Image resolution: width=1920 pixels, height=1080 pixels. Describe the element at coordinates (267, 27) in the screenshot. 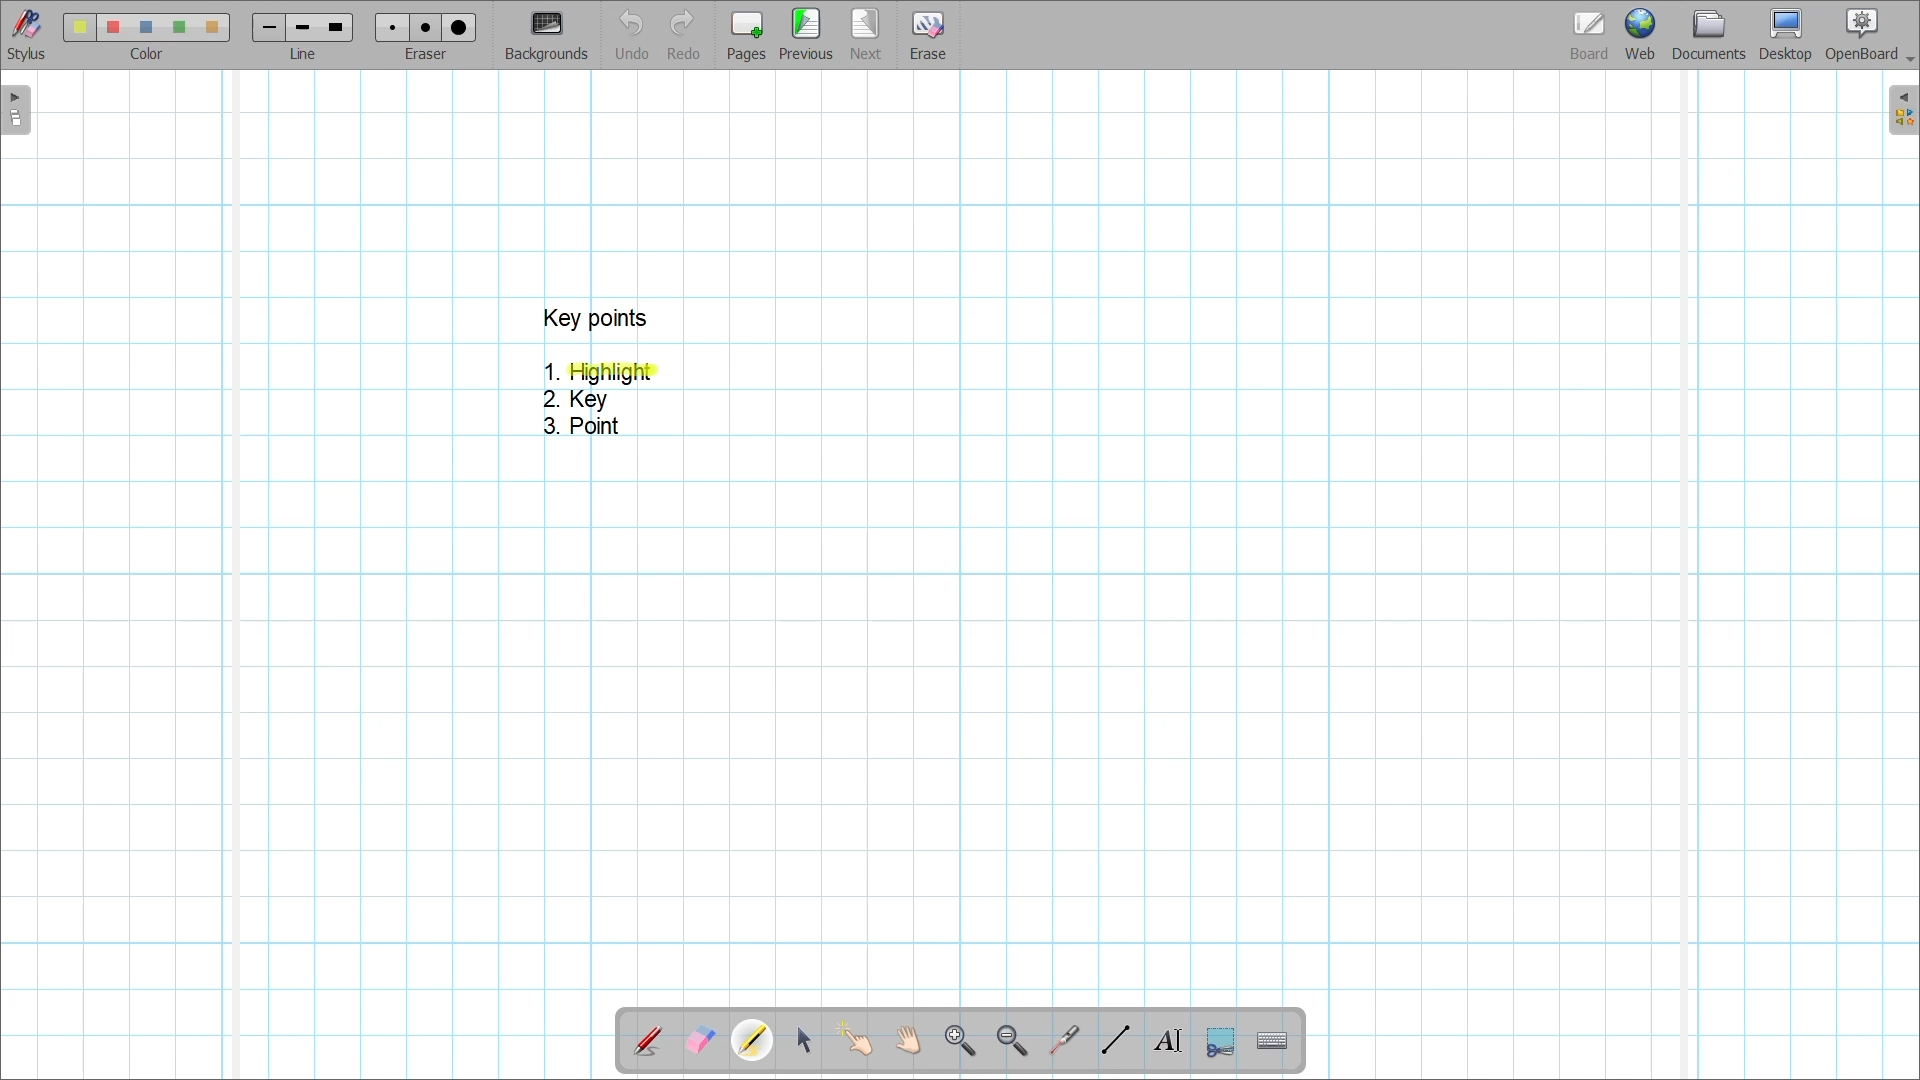

I see `Line 1` at that location.